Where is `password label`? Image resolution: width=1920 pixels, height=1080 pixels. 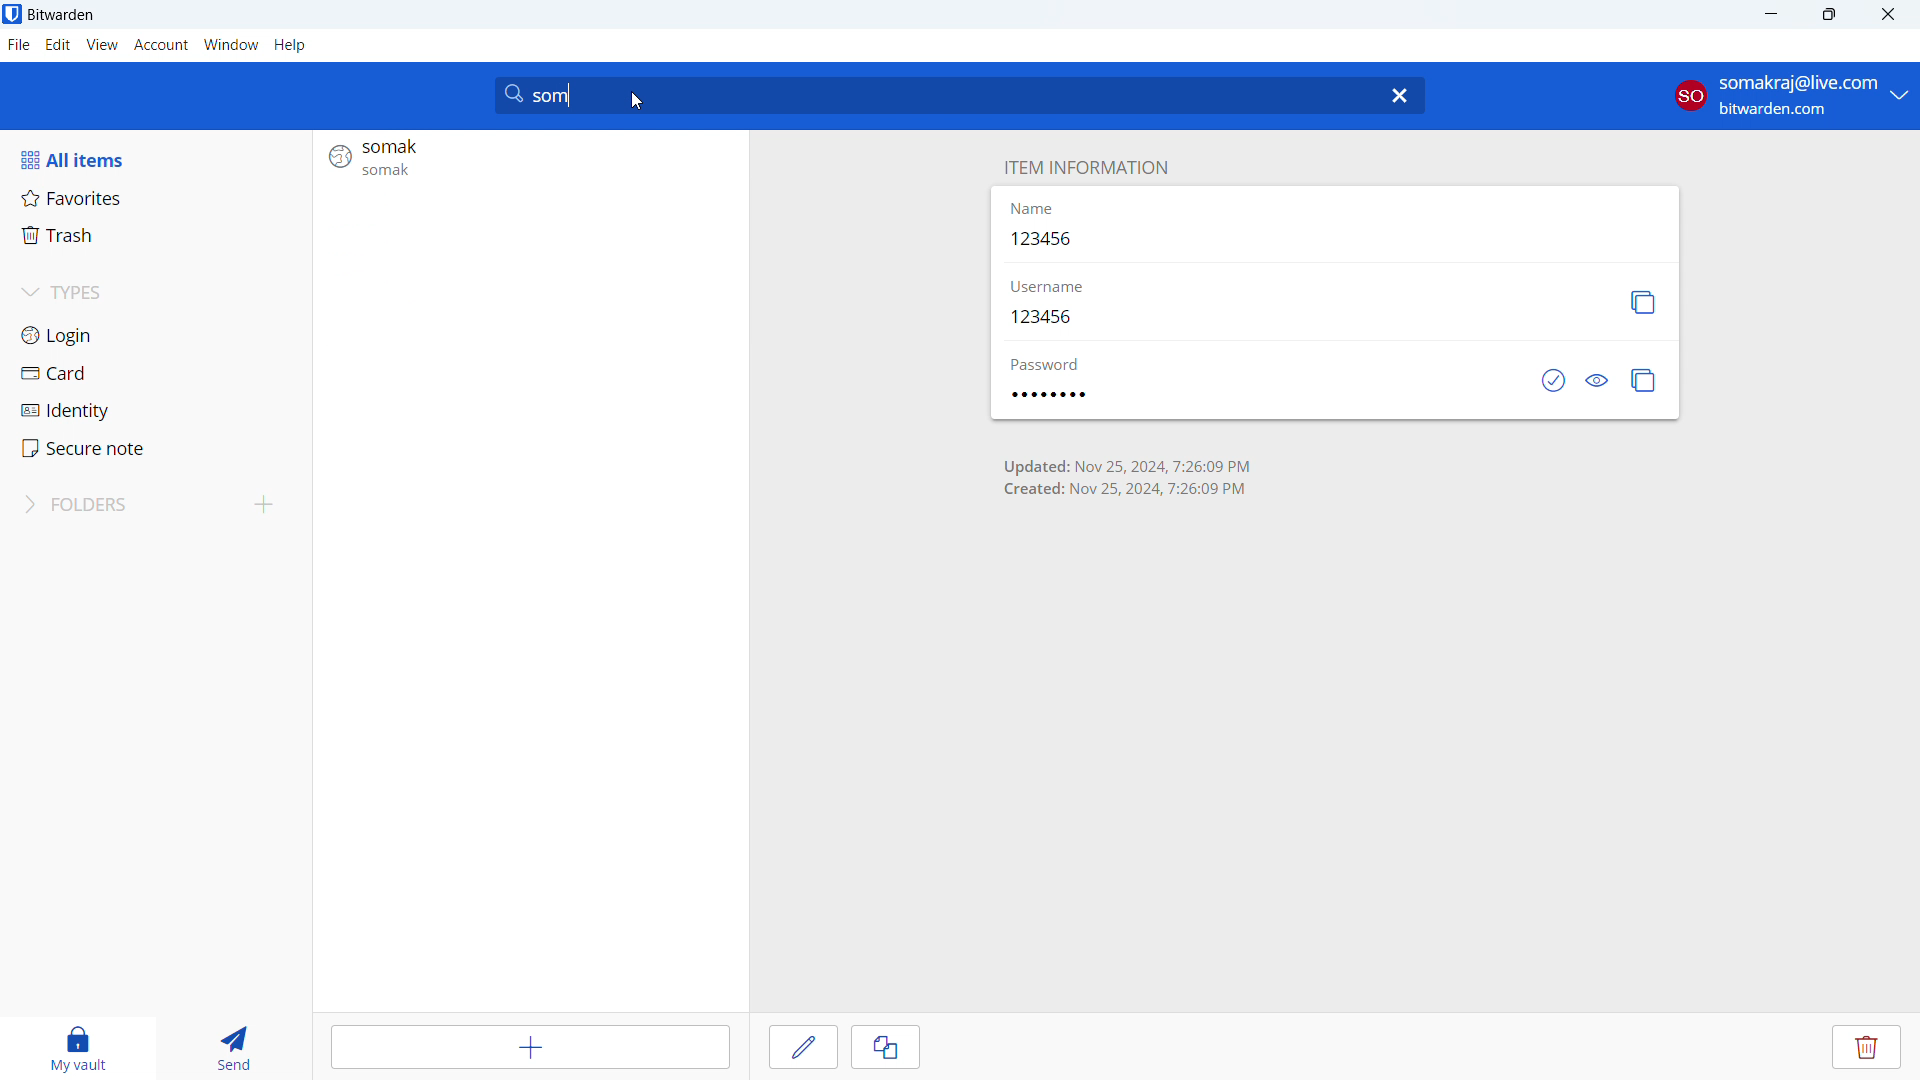
password label is located at coordinates (1052, 361).